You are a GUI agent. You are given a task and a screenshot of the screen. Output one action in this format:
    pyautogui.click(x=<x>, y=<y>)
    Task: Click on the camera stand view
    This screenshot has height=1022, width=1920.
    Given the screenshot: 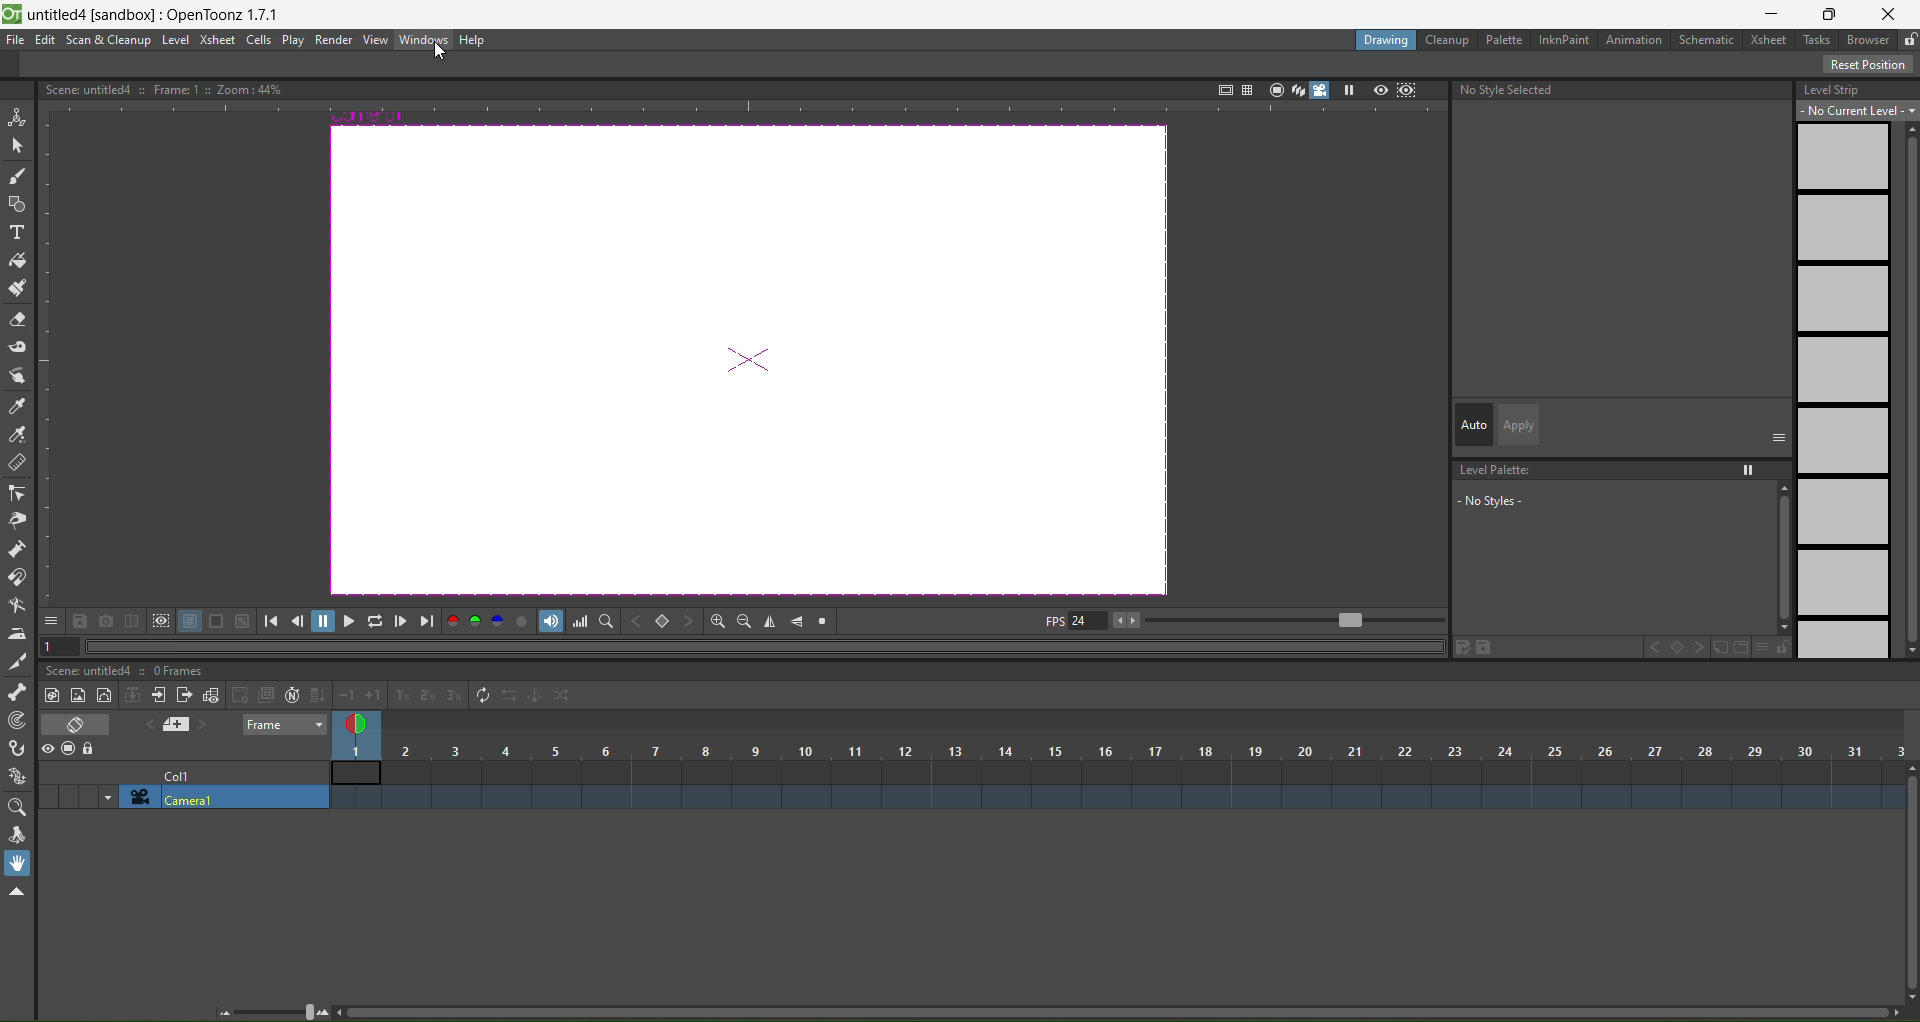 What is the action you would take?
    pyautogui.click(x=1273, y=88)
    